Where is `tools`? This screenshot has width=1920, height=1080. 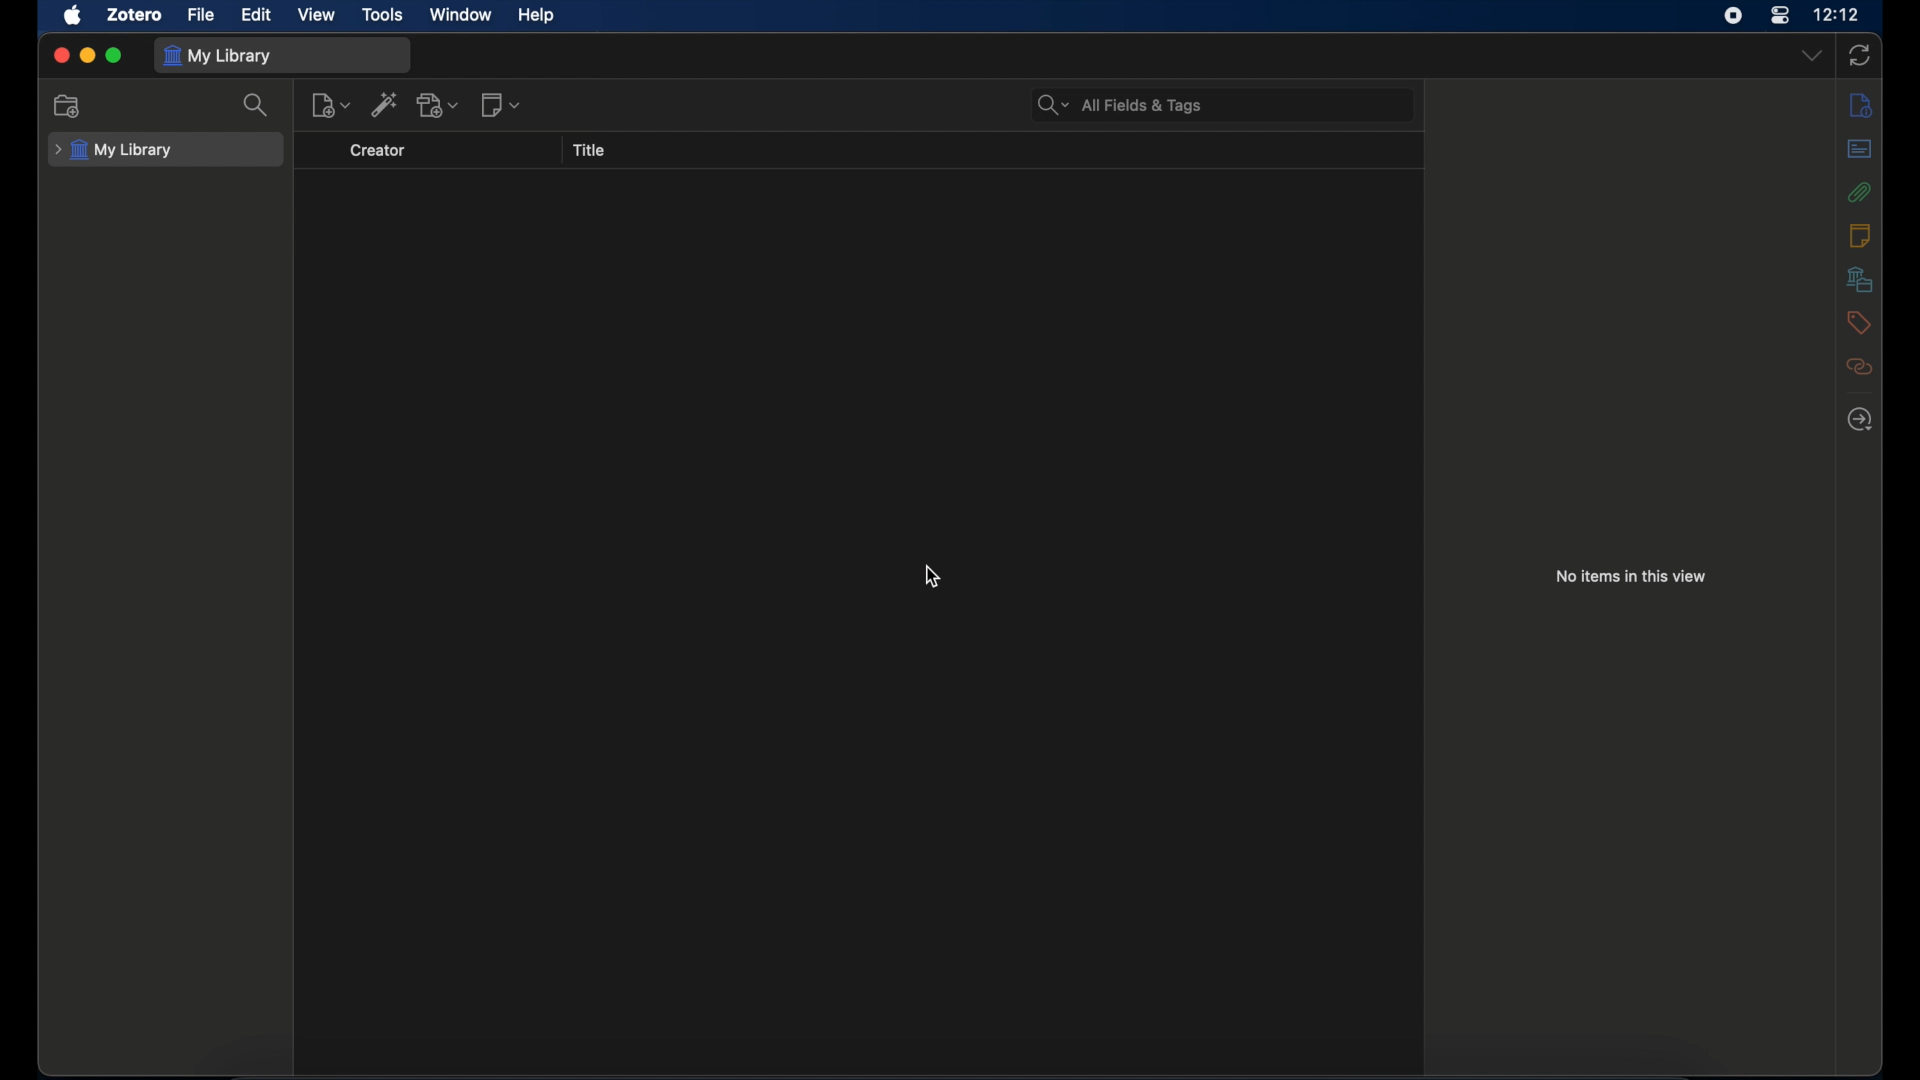 tools is located at coordinates (383, 16).